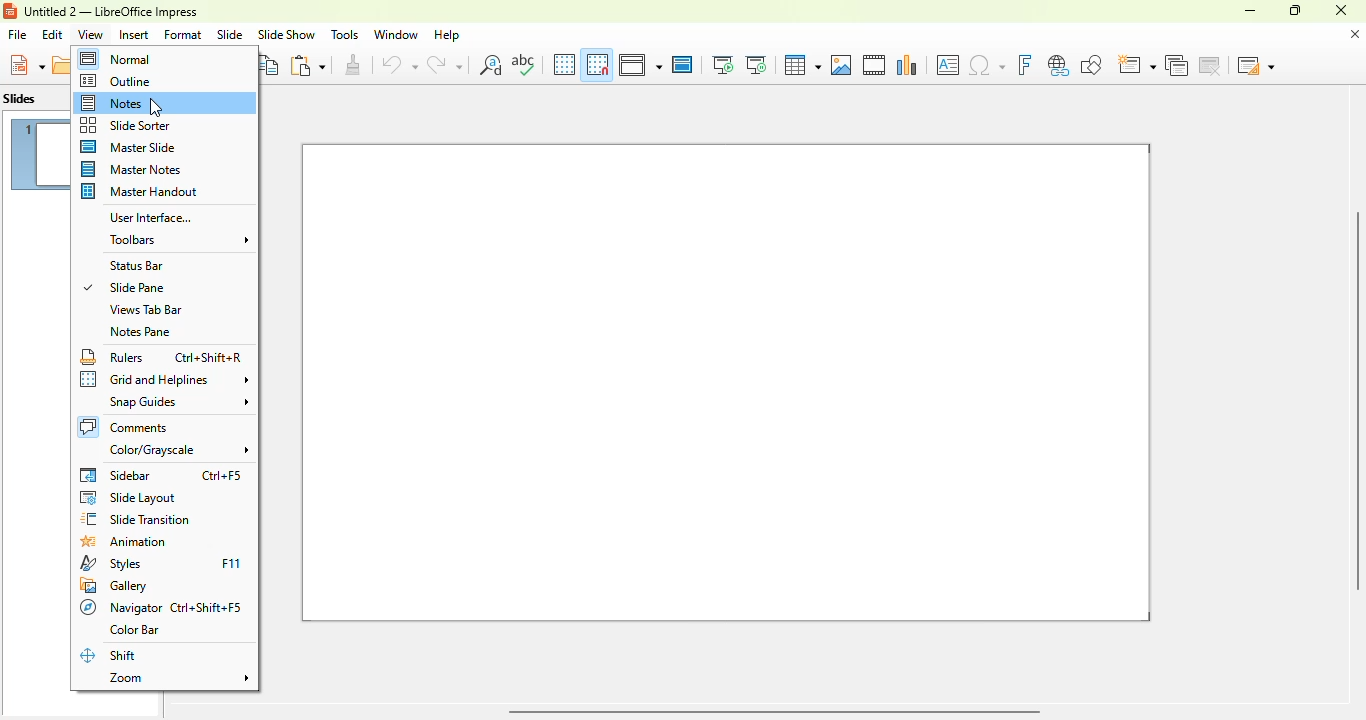  I want to click on insert fontwork text, so click(1026, 64).